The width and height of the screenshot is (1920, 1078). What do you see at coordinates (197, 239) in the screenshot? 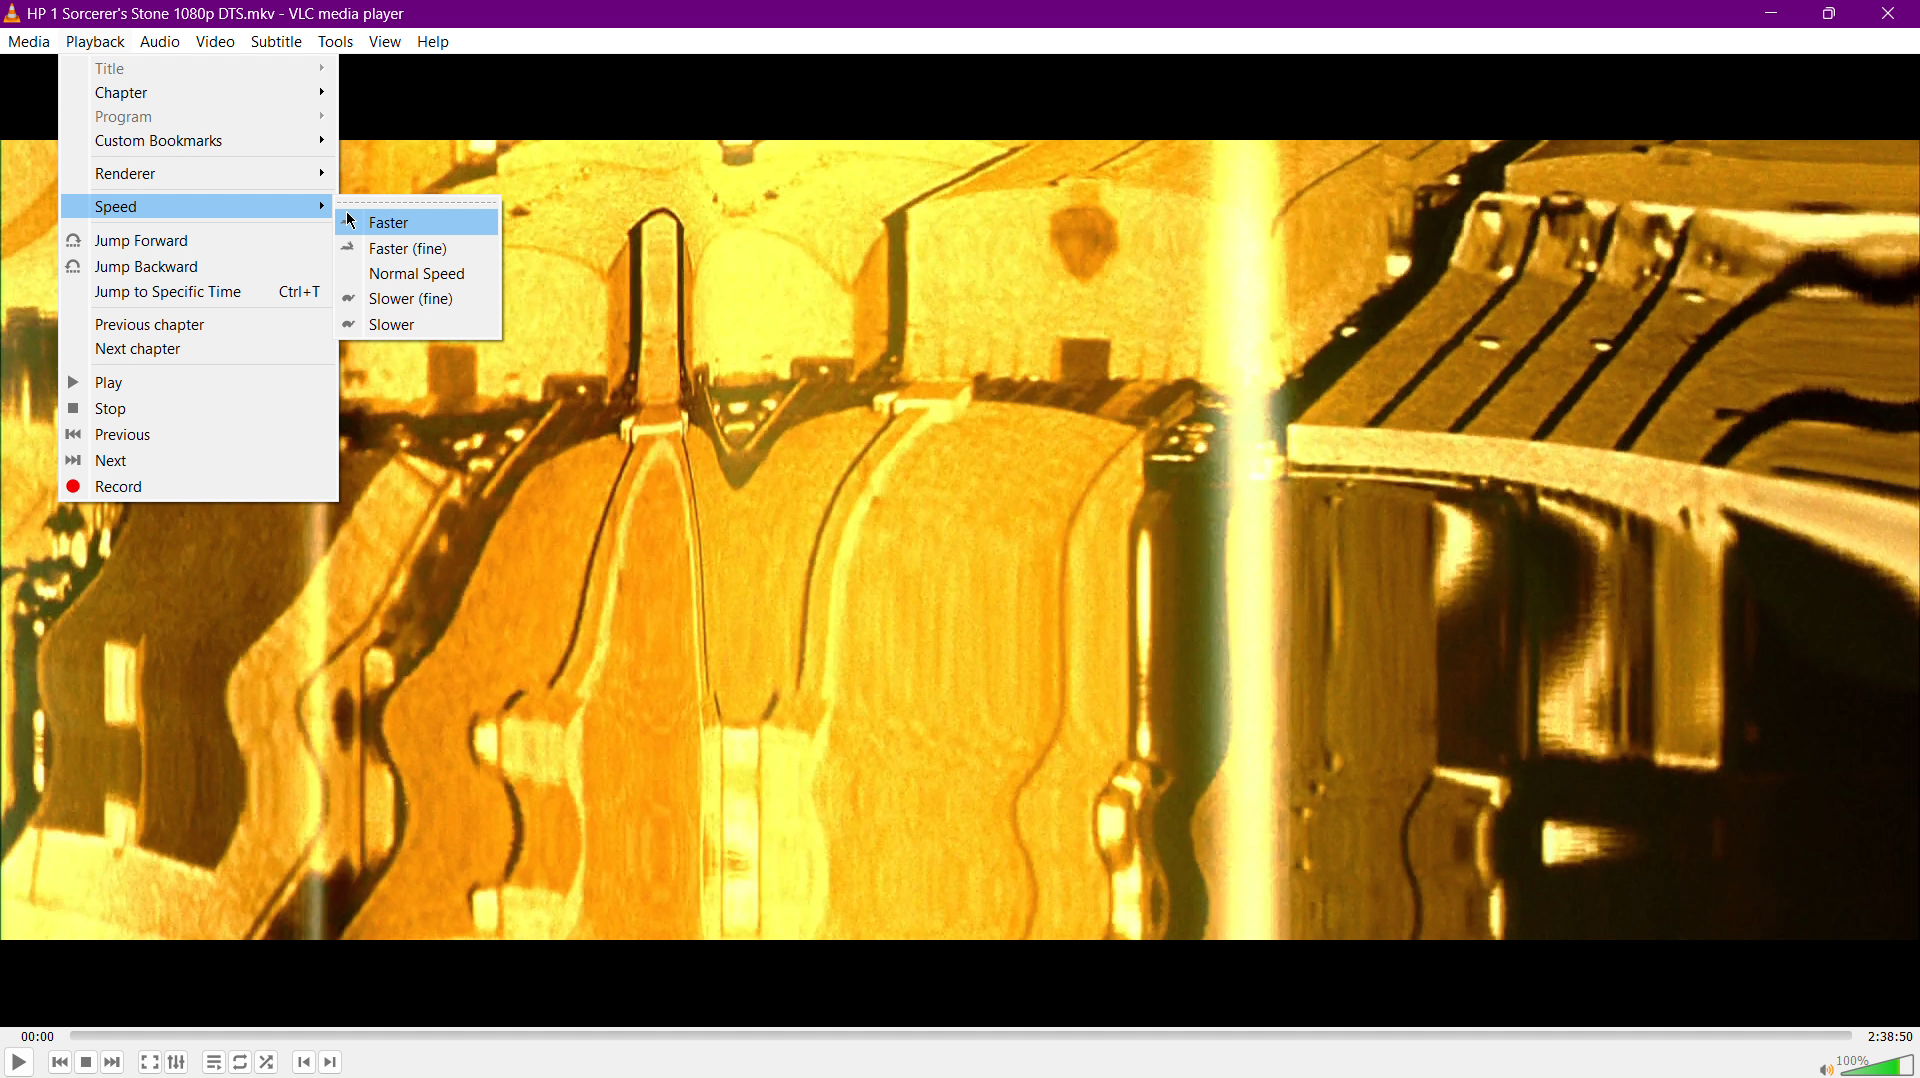
I see `Jump Forward` at bounding box center [197, 239].